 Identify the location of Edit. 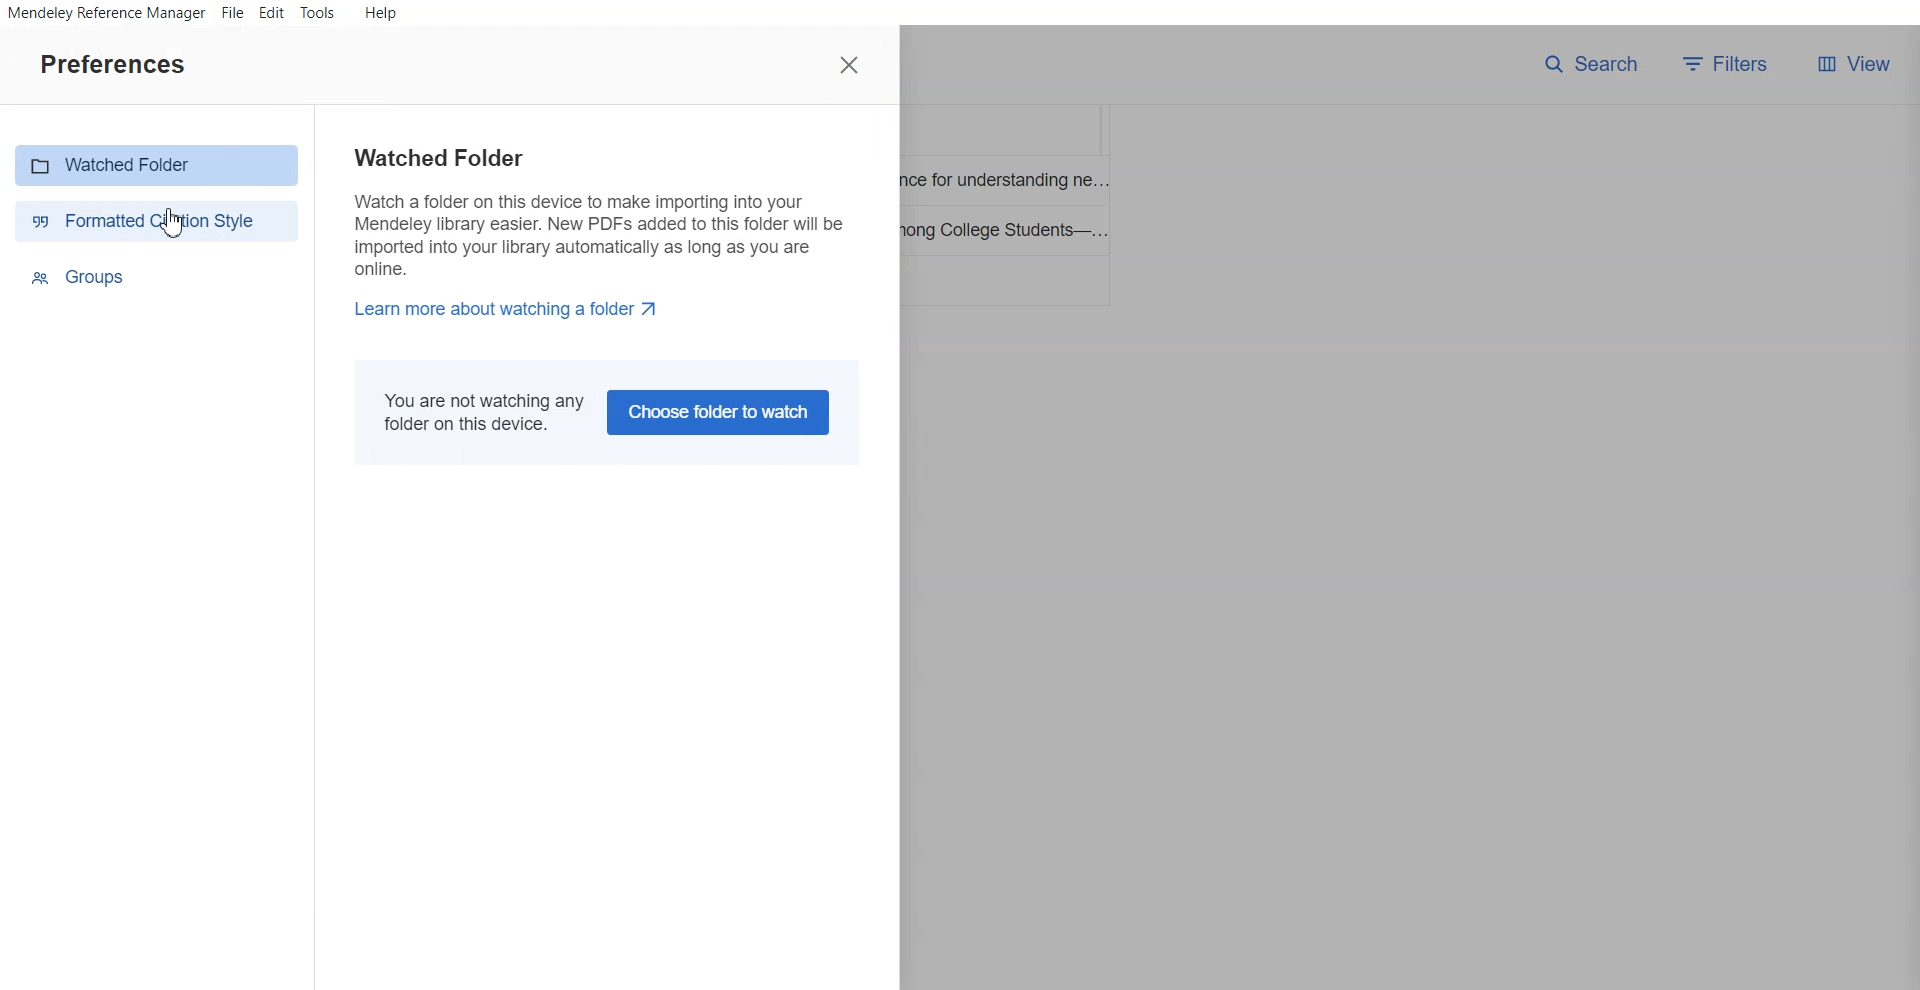
(271, 14).